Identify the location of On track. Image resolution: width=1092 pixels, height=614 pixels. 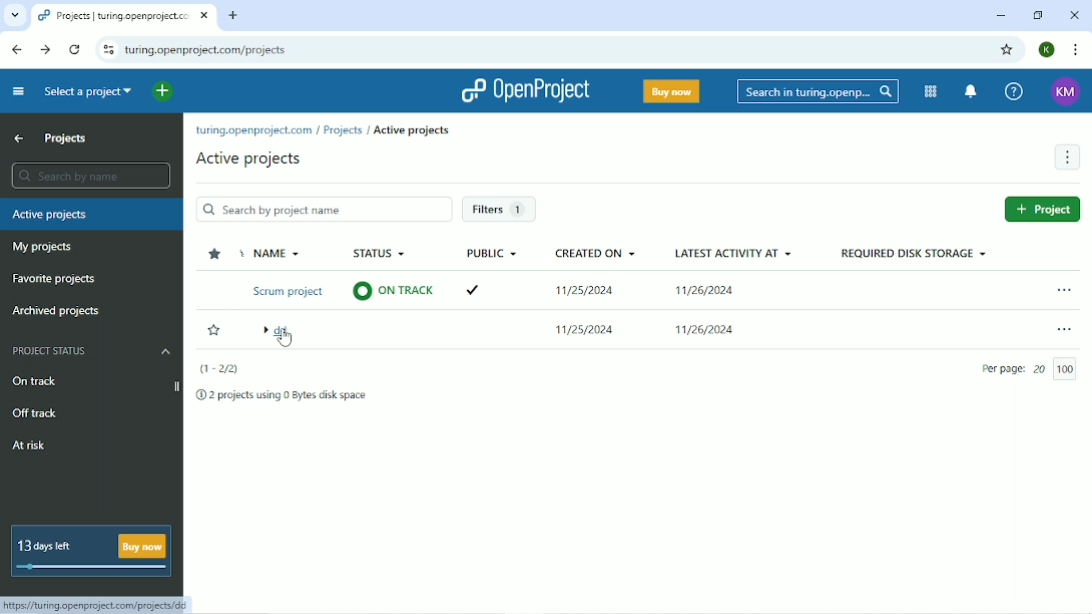
(96, 382).